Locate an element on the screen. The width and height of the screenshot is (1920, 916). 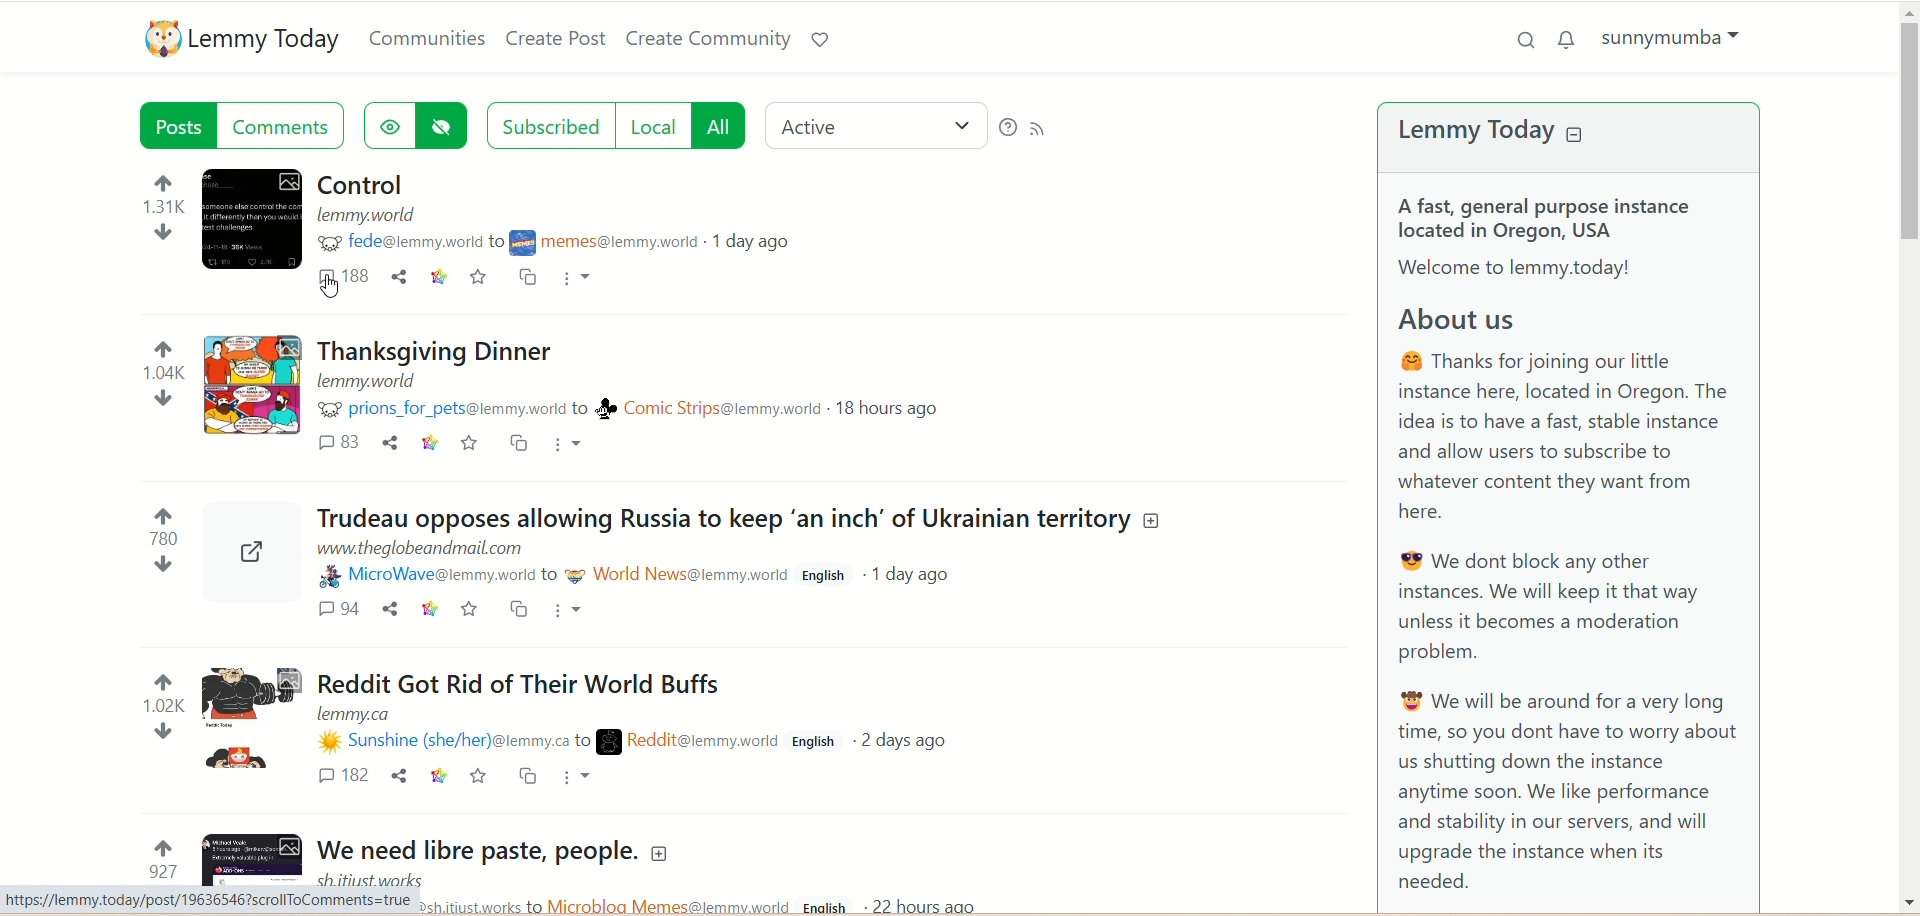
RSS is located at coordinates (1033, 124).